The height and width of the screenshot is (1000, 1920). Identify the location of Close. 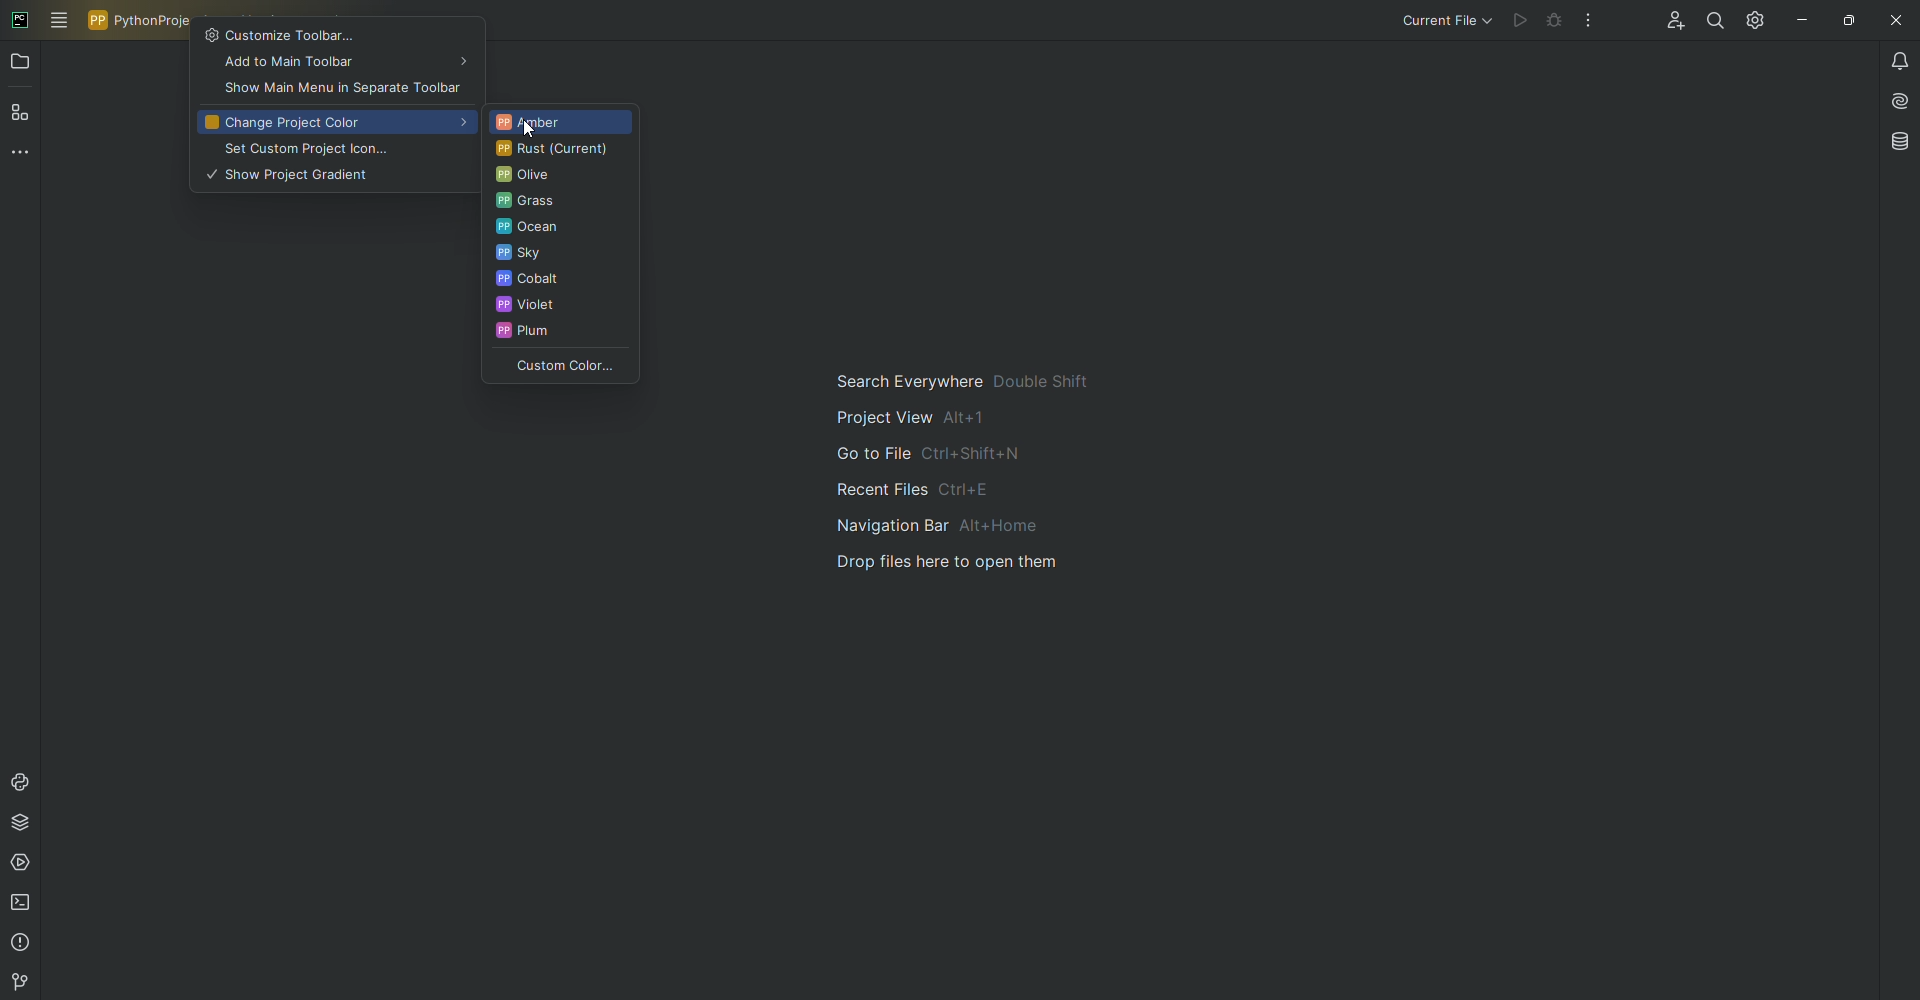
(1894, 20).